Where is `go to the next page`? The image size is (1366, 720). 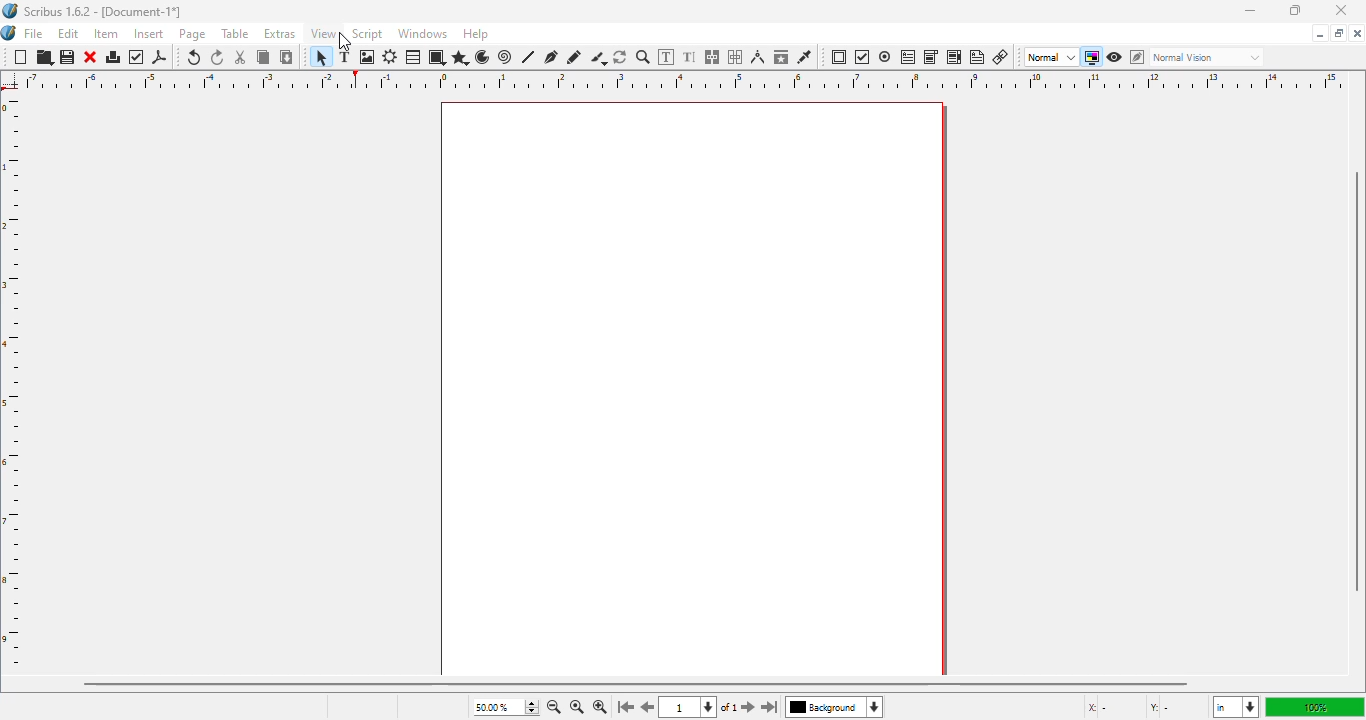
go to the next page is located at coordinates (748, 705).